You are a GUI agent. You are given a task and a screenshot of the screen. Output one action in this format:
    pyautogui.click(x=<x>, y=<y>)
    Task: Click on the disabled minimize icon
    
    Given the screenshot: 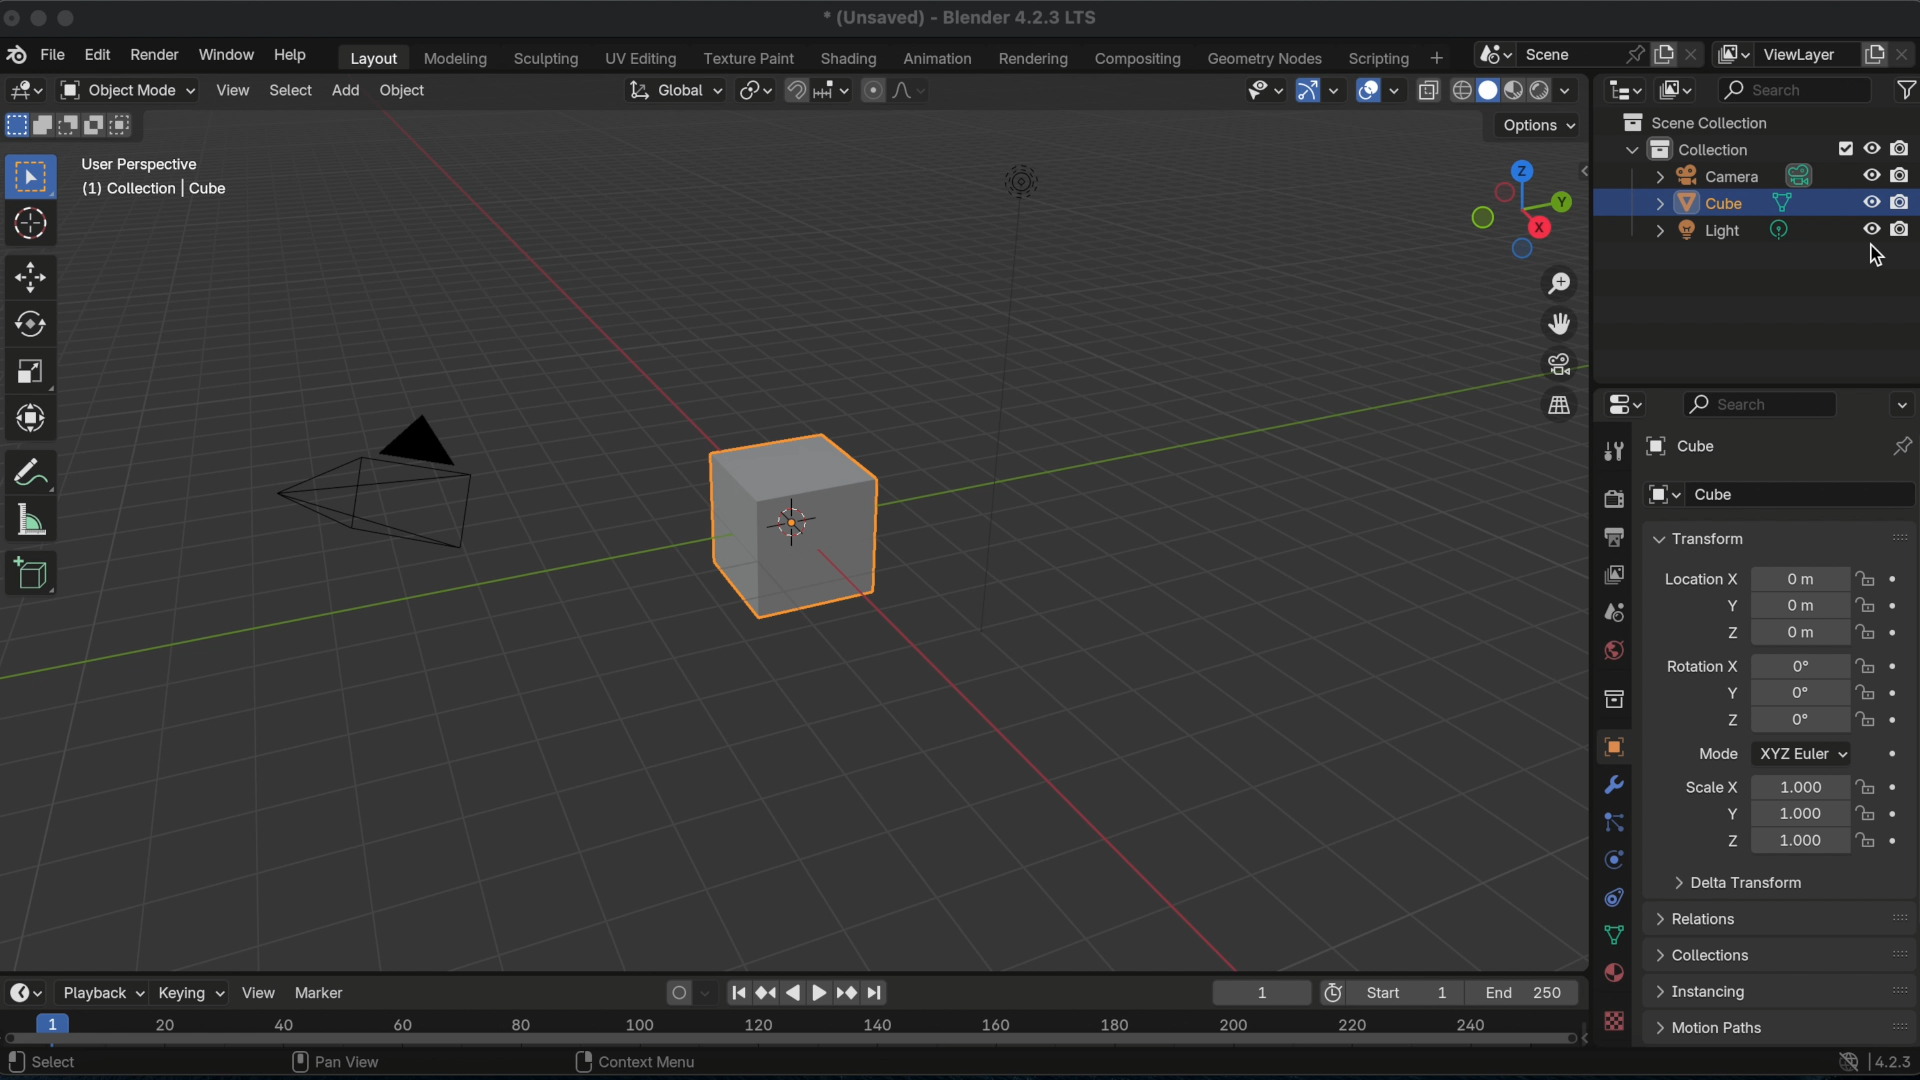 What is the action you would take?
    pyautogui.click(x=43, y=18)
    